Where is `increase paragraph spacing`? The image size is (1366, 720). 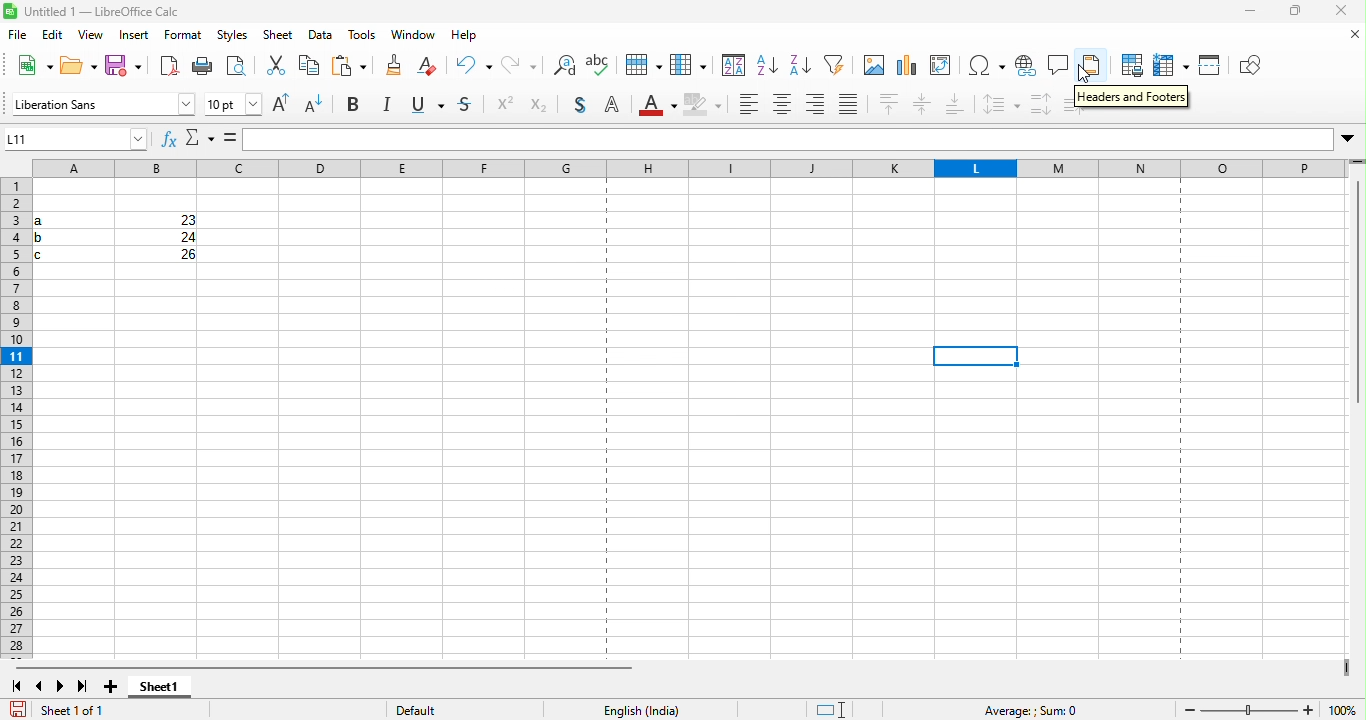 increase paragraph spacing is located at coordinates (1040, 104).